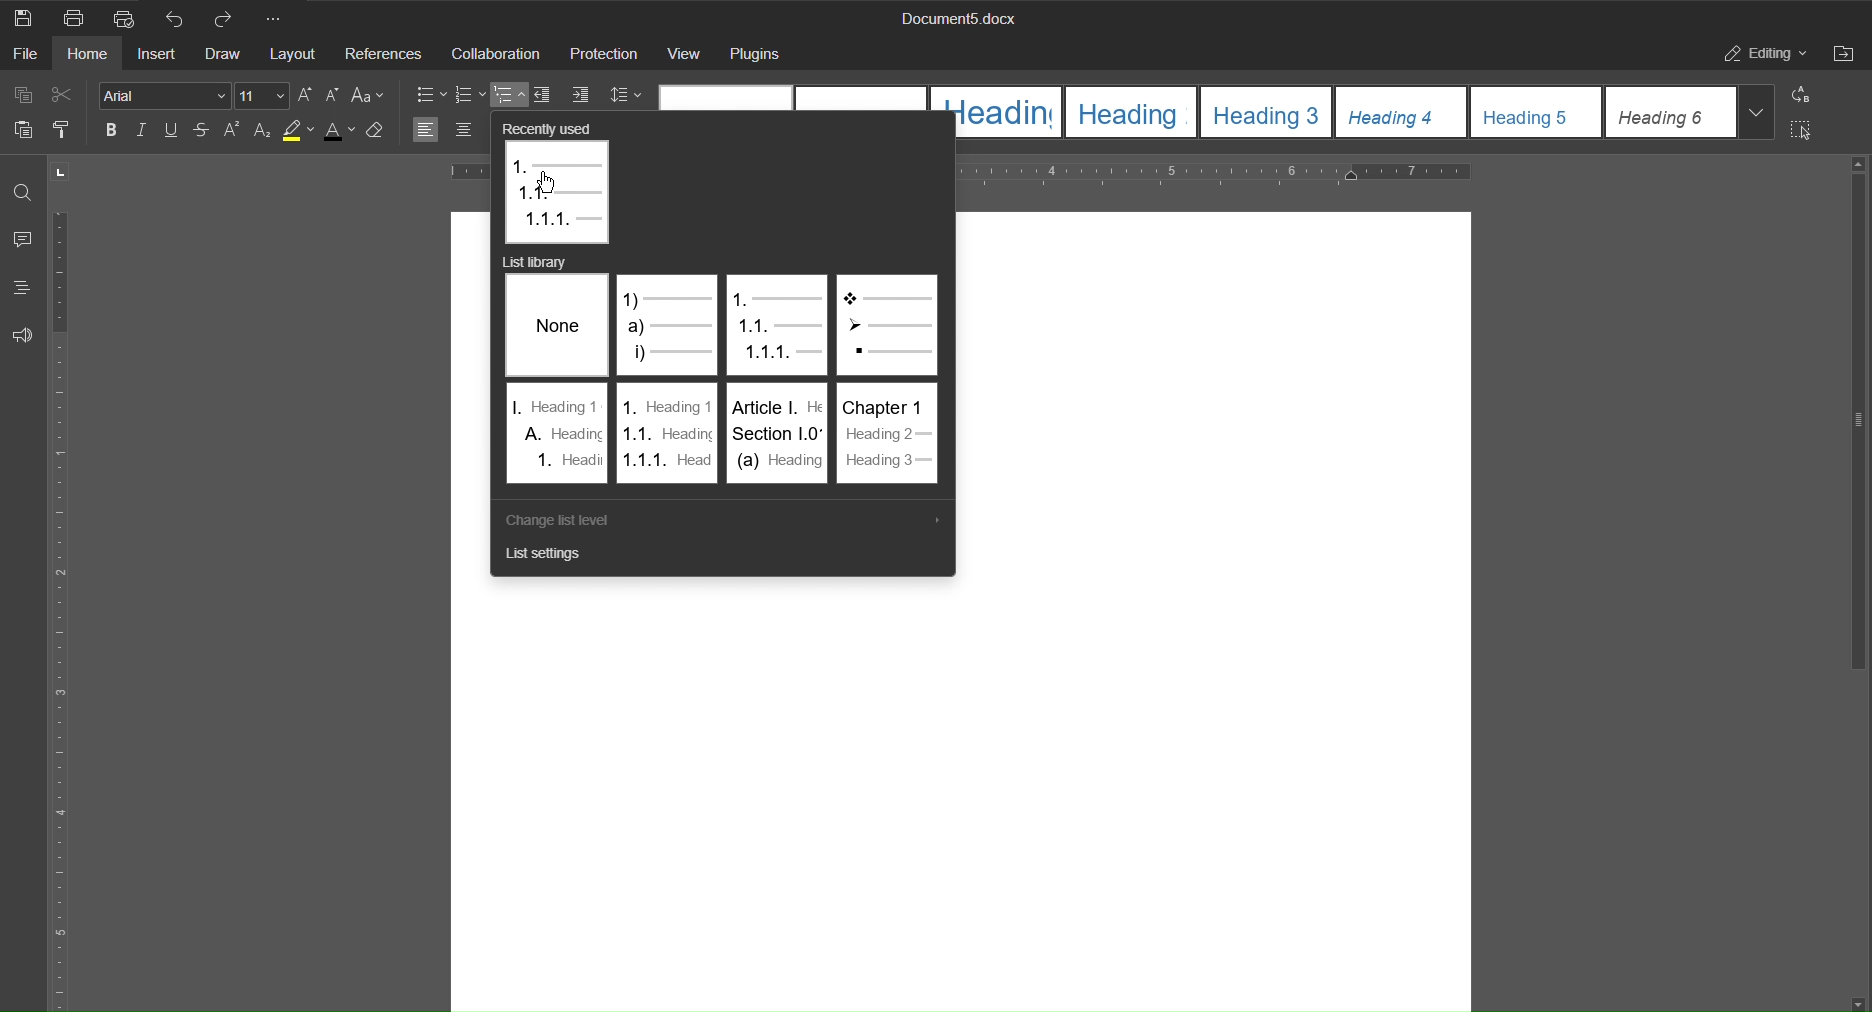 Image resolution: width=1872 pixels, height=1012 pixels. I want to click on References, so click(385, 55).